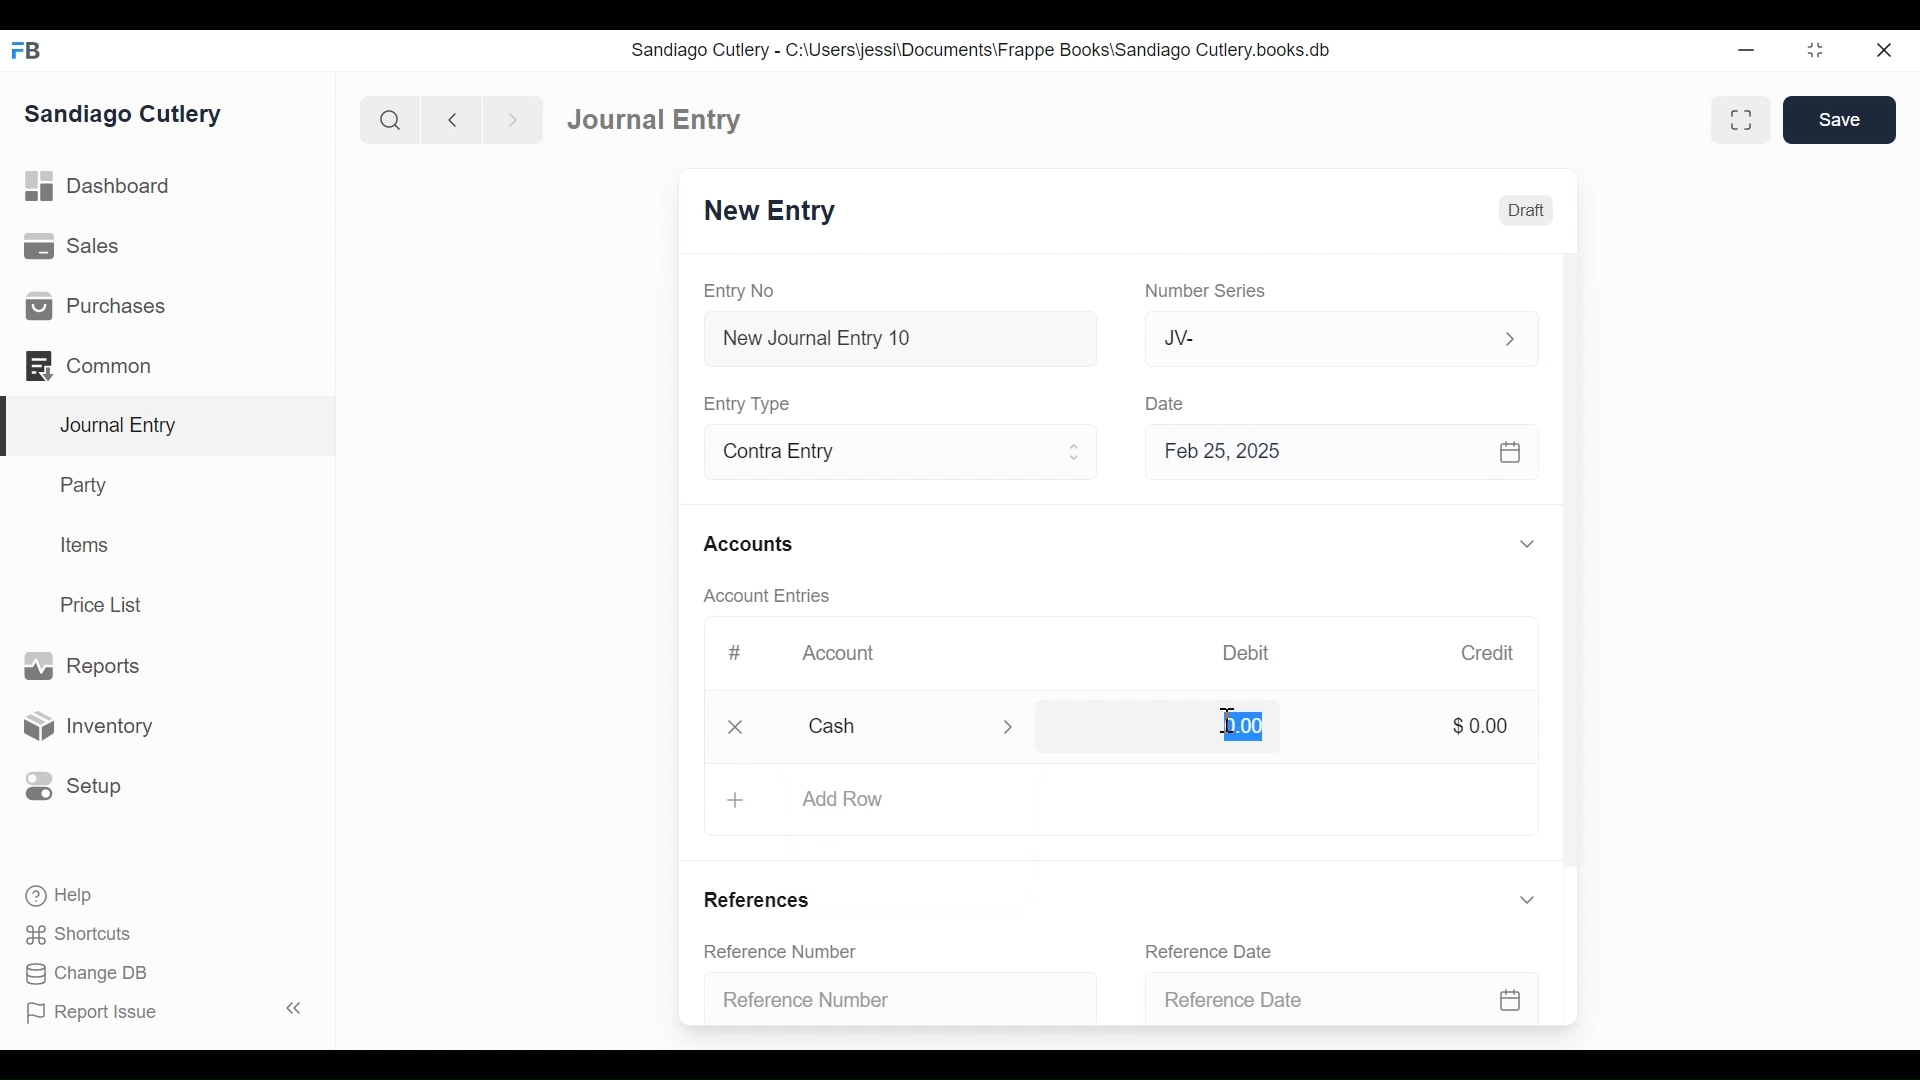 The width and height of the screenshot is (1920, 1080). What do you see at coordinates (25, 50) in the screenshot?
I see `Frappe Books Desktop icon` at bounding box center [25, 50].